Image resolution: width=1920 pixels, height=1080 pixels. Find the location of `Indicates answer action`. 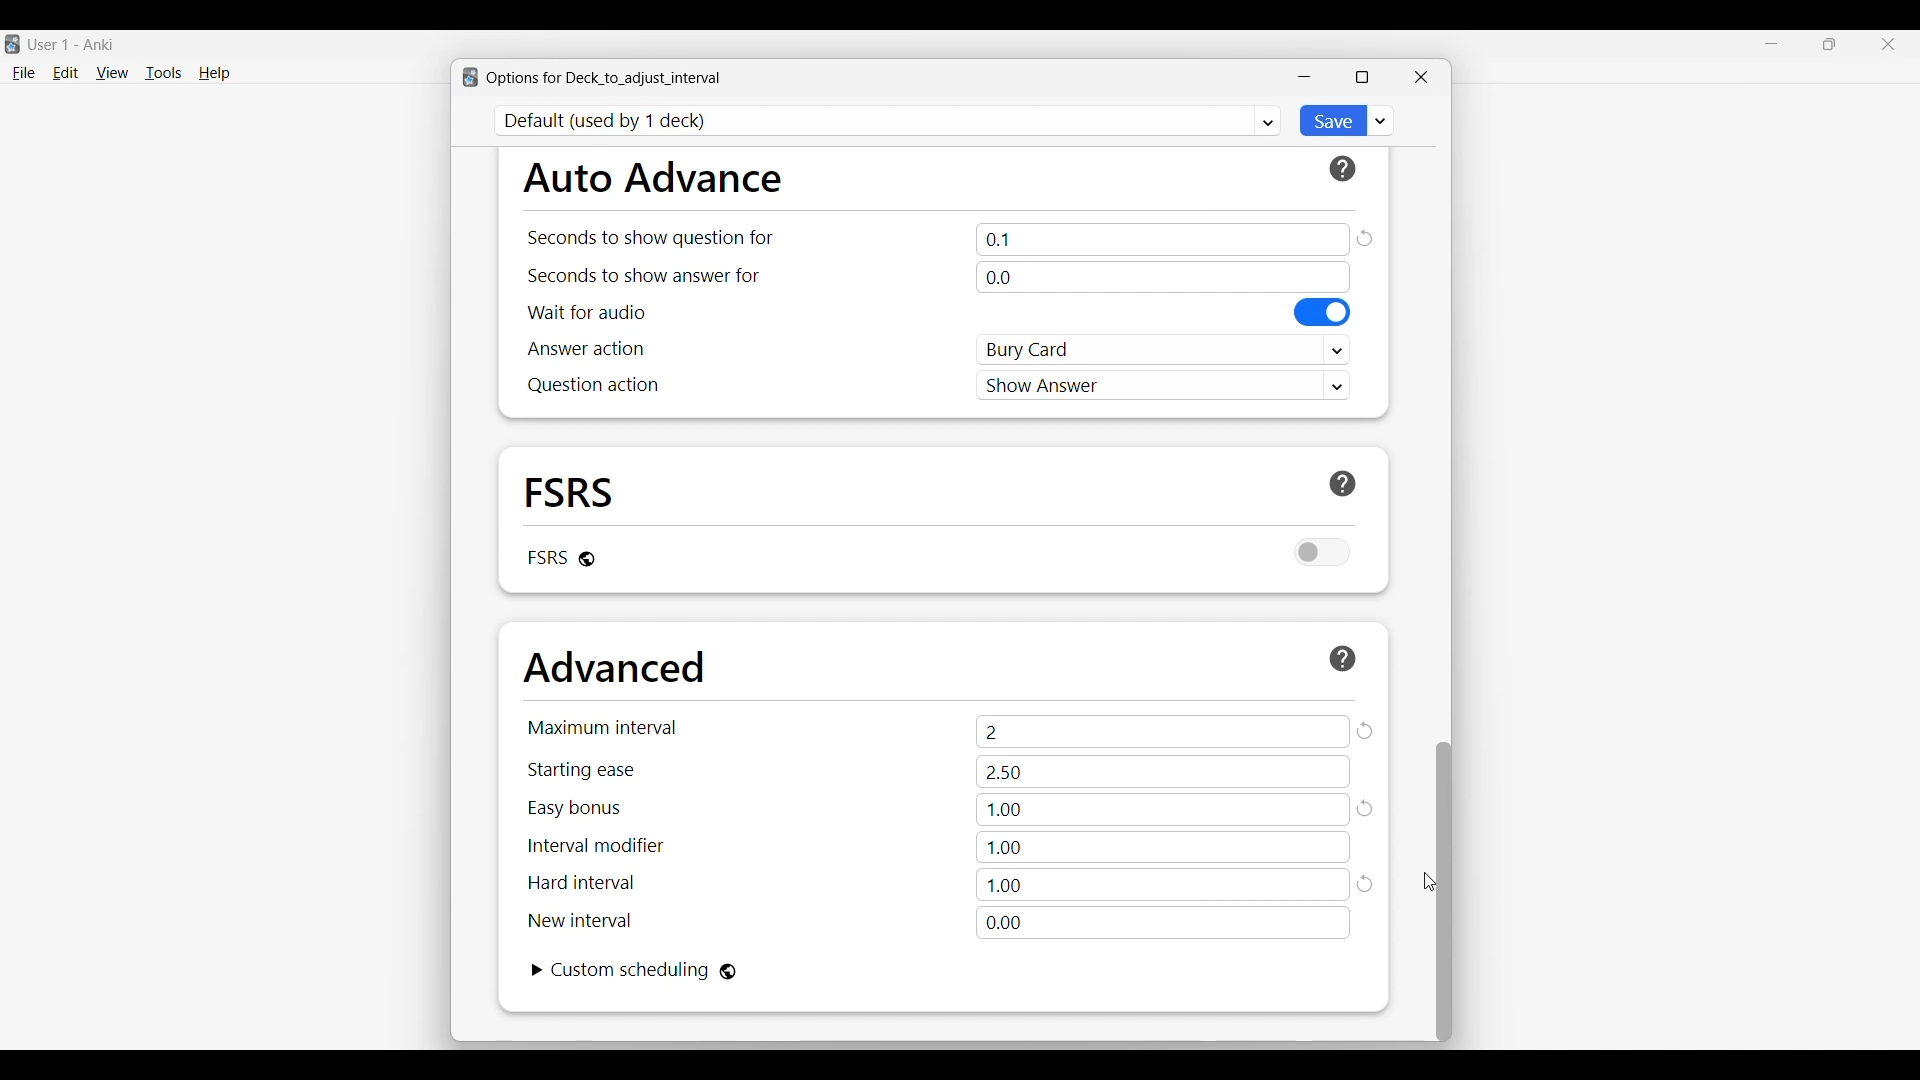

Indicates answer action is located at coordinates (586, 348).